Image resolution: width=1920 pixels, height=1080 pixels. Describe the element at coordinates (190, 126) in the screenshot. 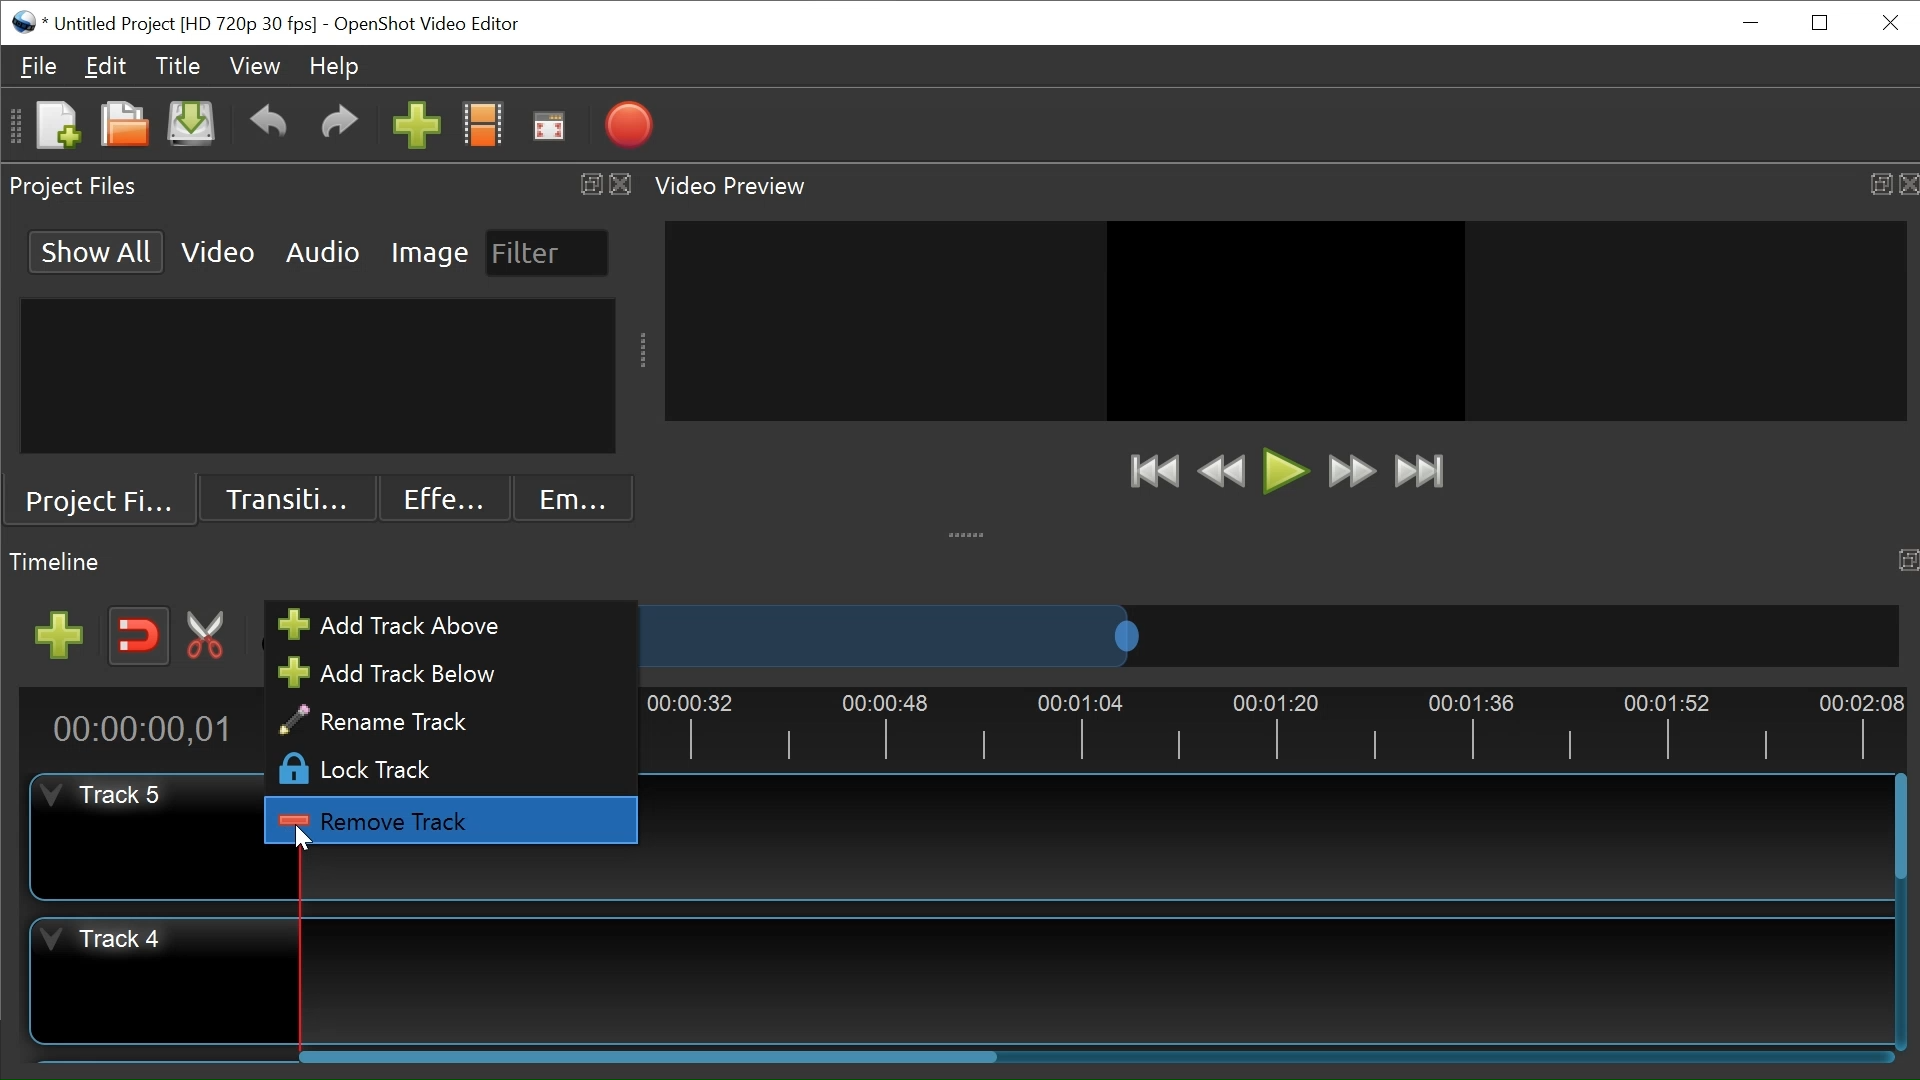

I see `Save File` at that location.